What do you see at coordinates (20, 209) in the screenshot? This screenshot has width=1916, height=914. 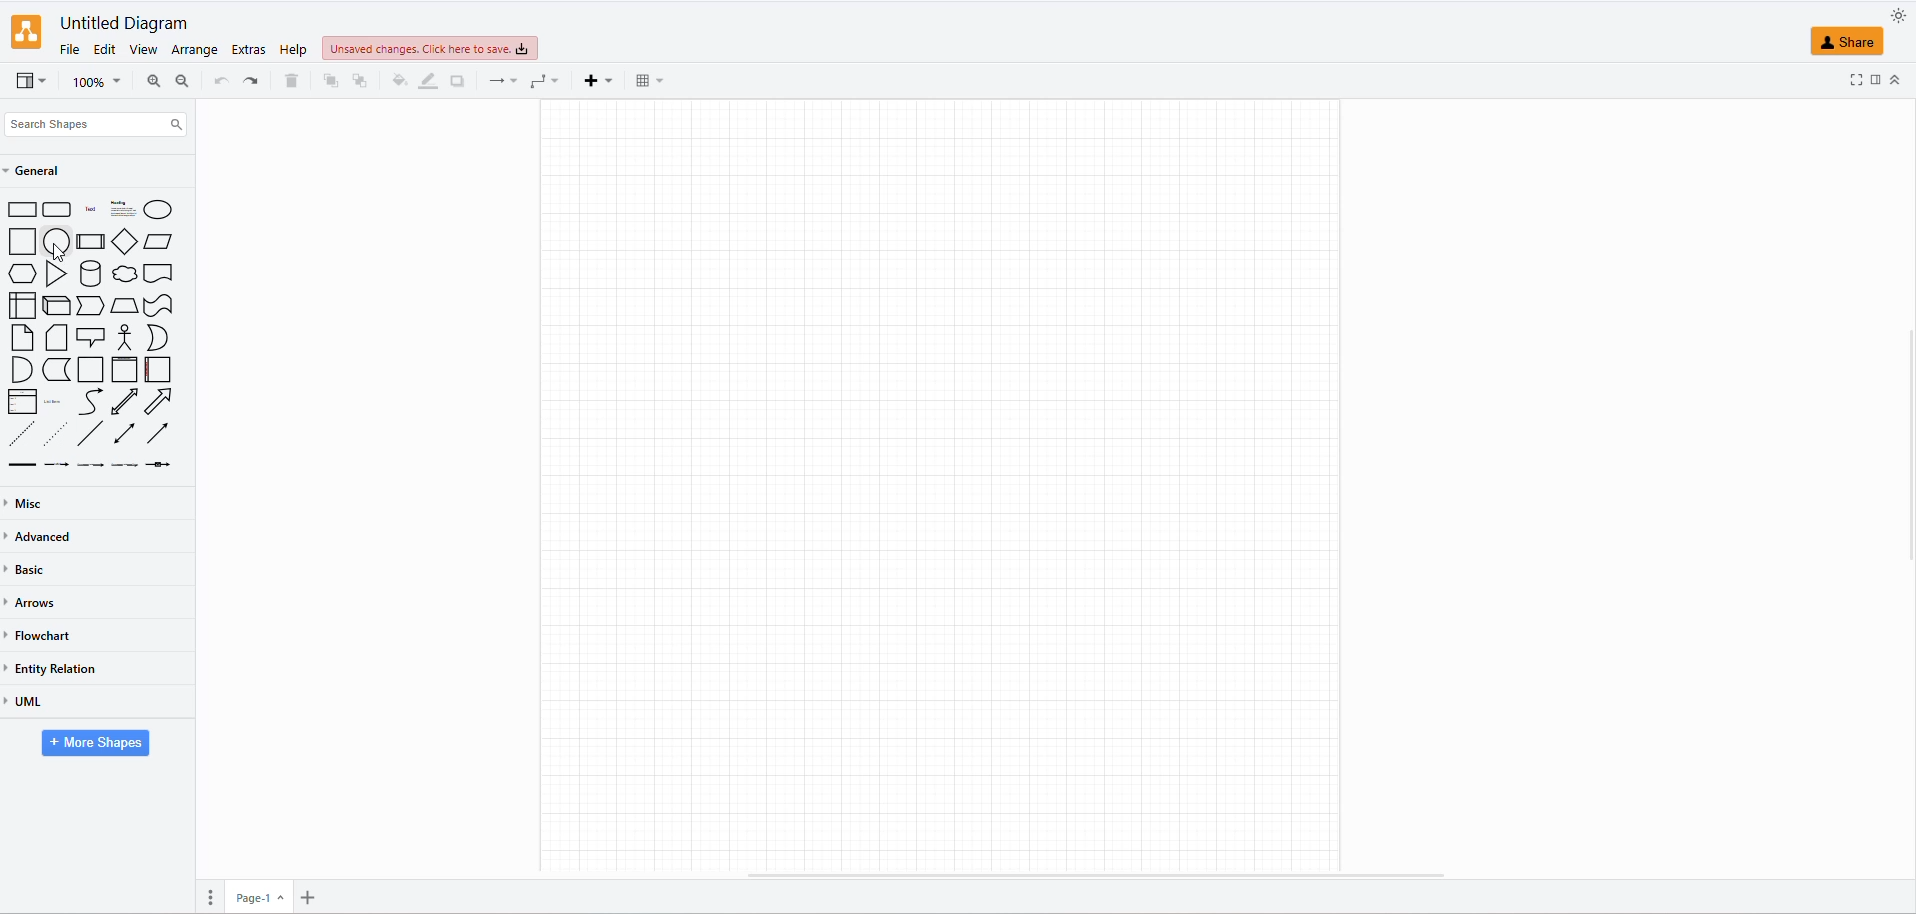 I see `RECTANGLE` at bounding box center [20, 209].